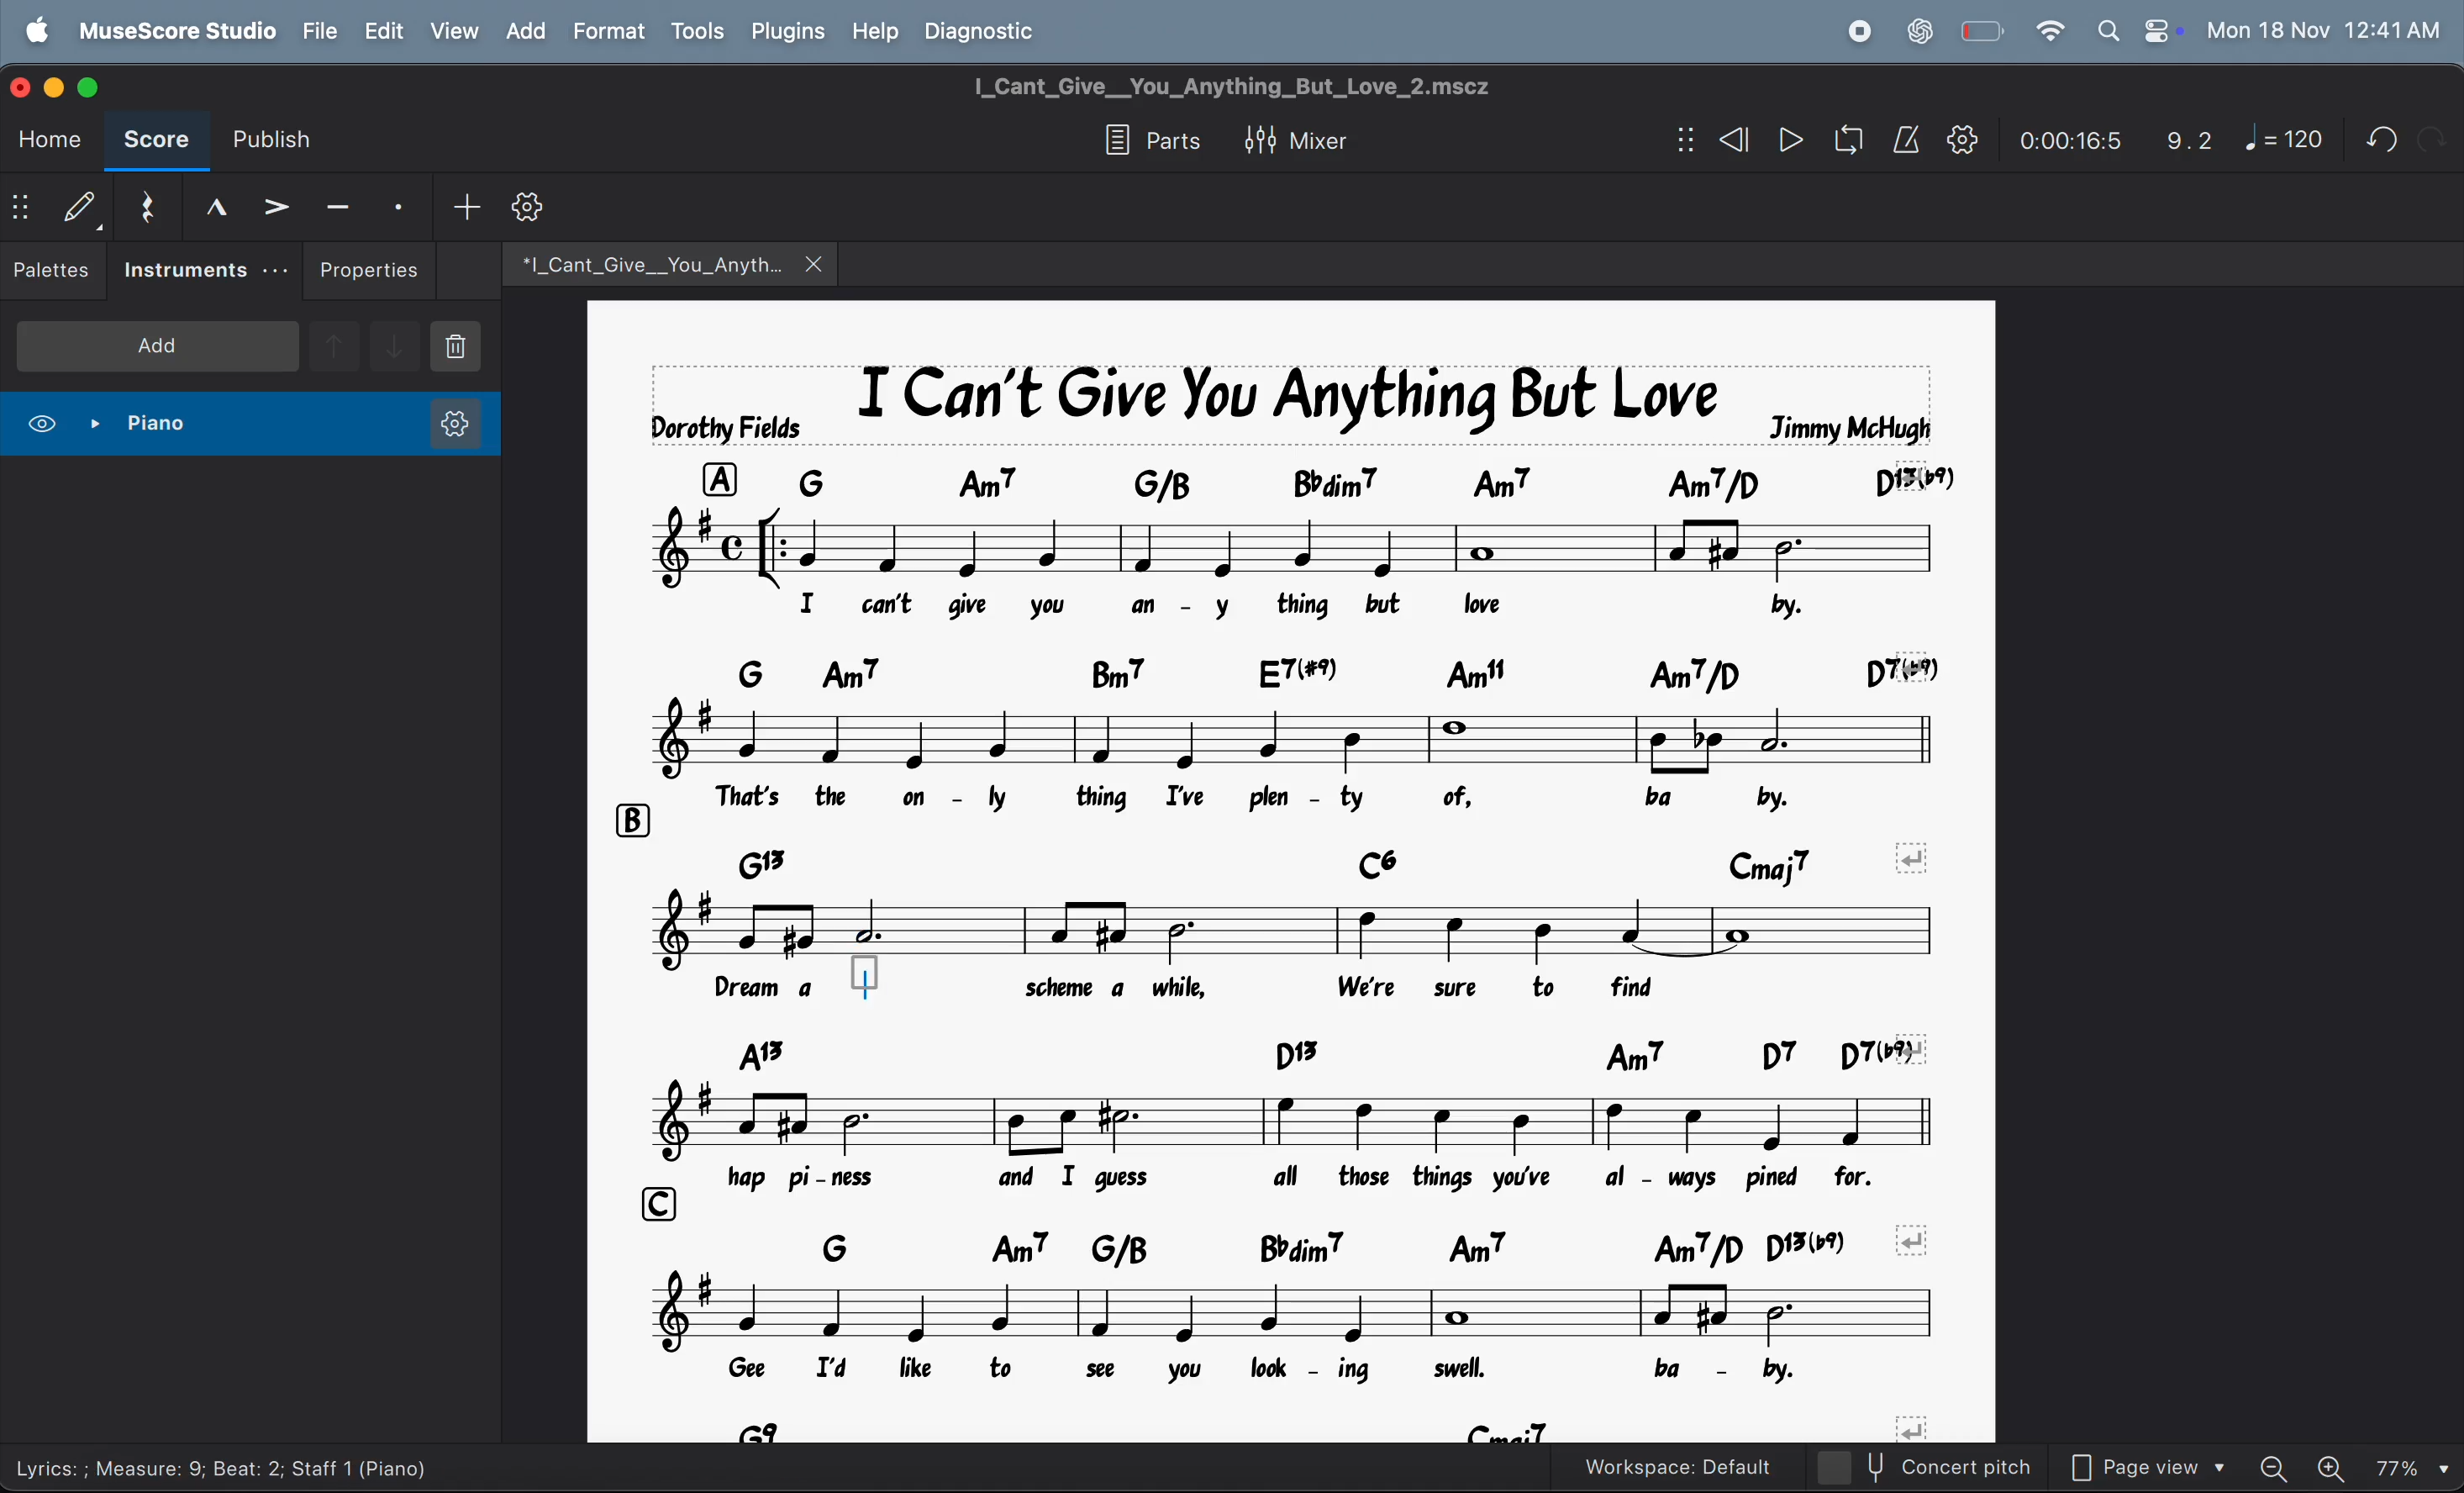 Image resolution: width=2464 pixels, height=1493 pixels. What do you see at coordinates (455, 33) in the screenshot?
I see `view` at bounding box center [455, 33].